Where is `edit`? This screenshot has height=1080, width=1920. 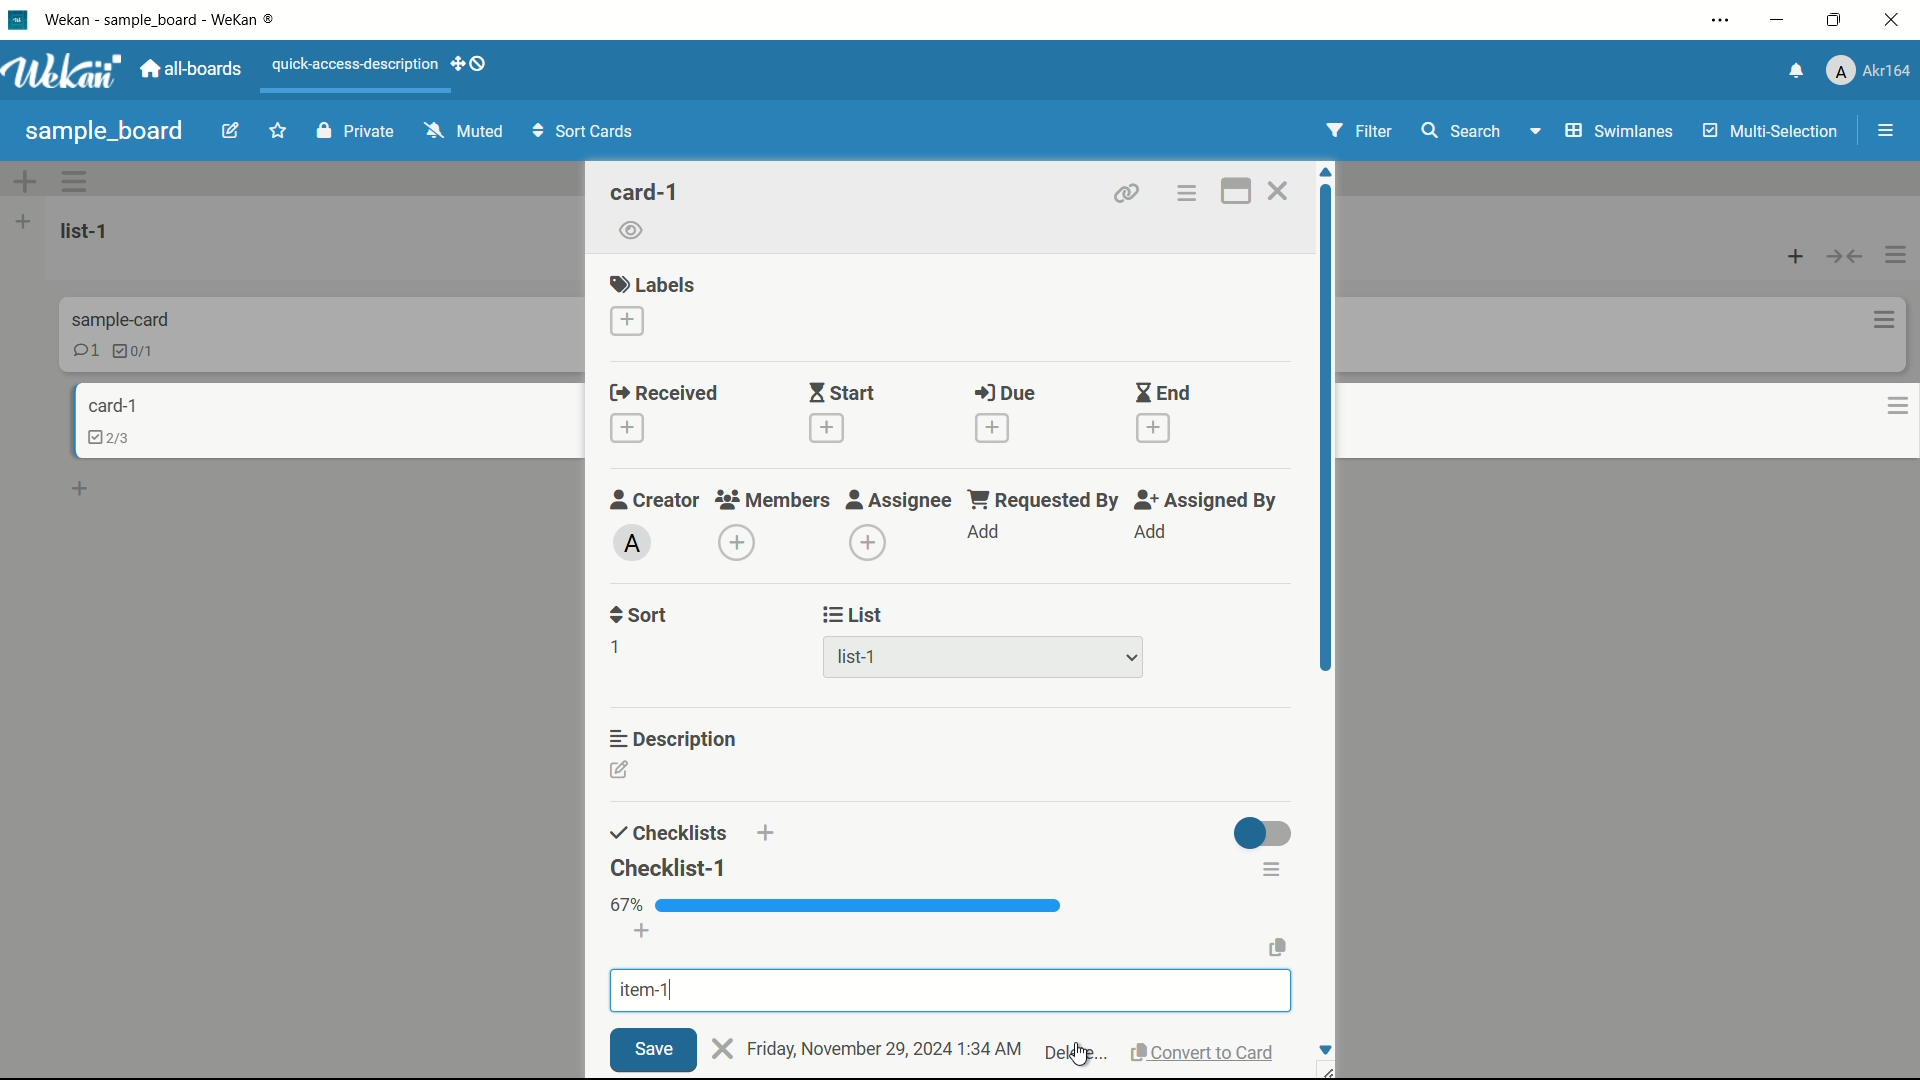 edit is located at coordinates (231, 130).